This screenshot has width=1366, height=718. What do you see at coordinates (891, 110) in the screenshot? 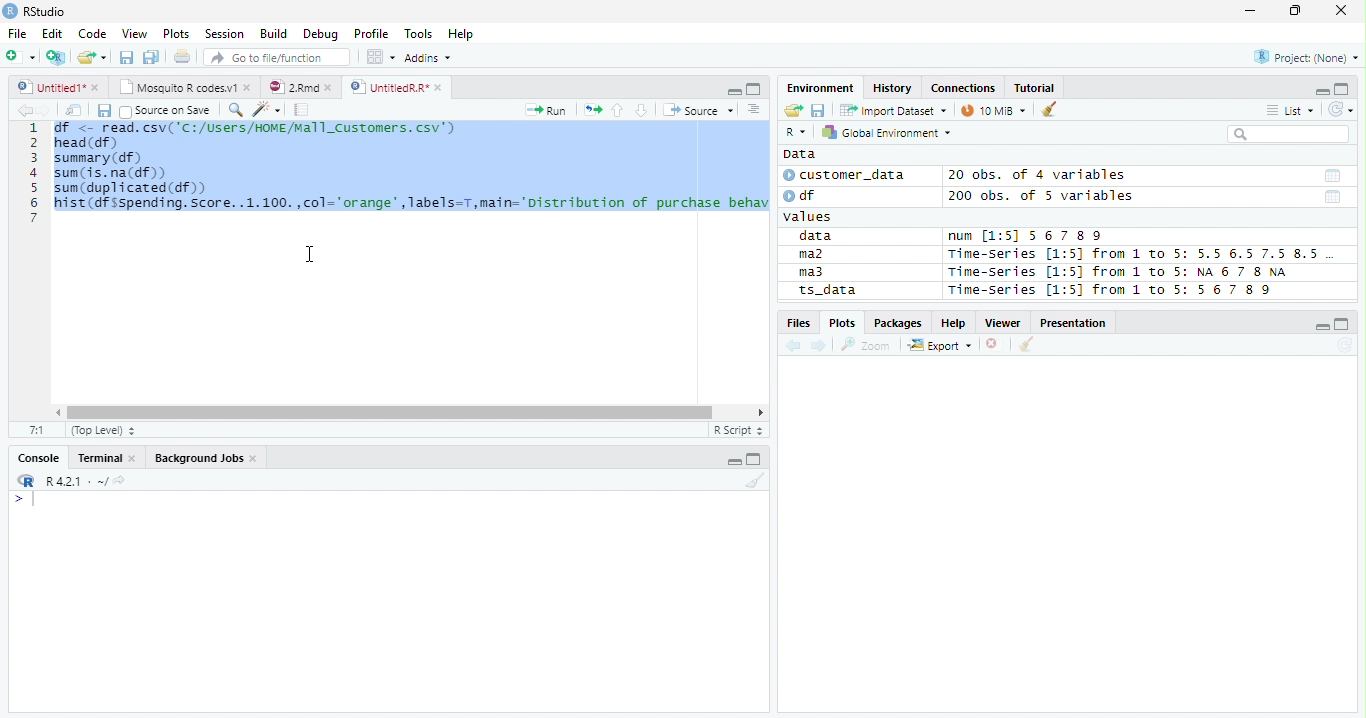
I see `Import Dataset` at bounding box center [891, 110].